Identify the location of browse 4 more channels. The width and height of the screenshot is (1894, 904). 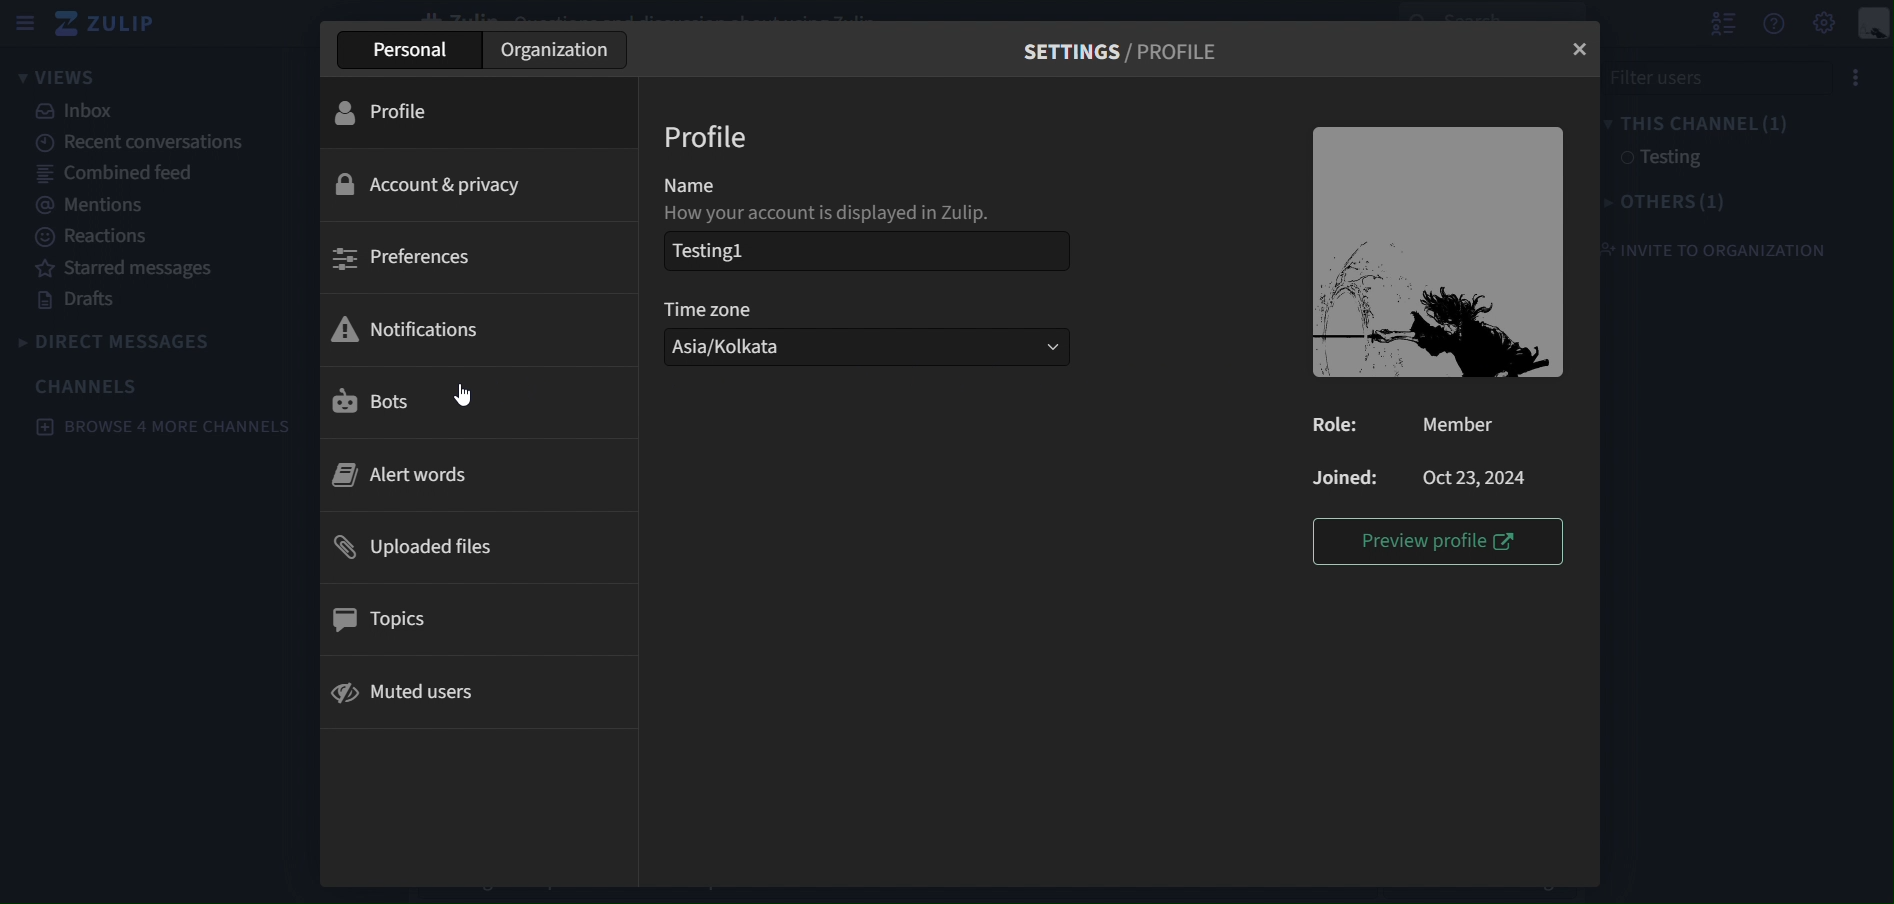
(159, 427).